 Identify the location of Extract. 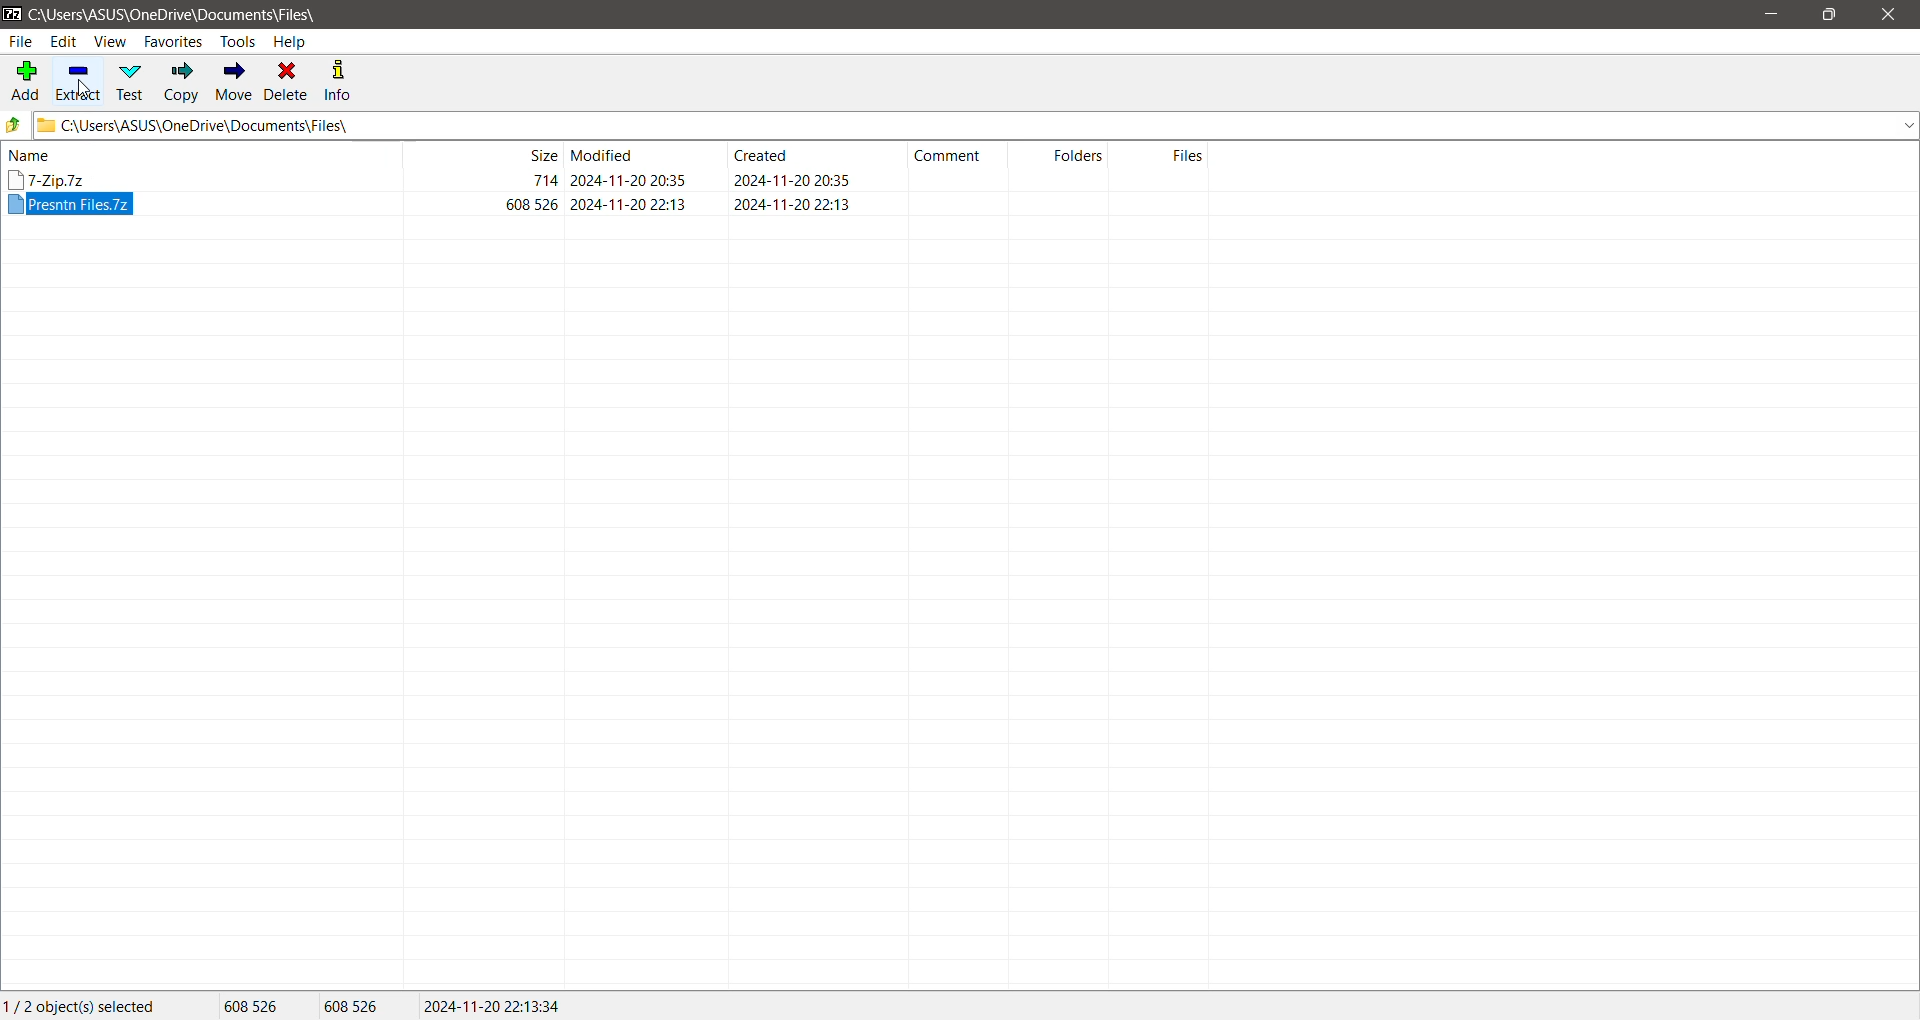
(80, 80).